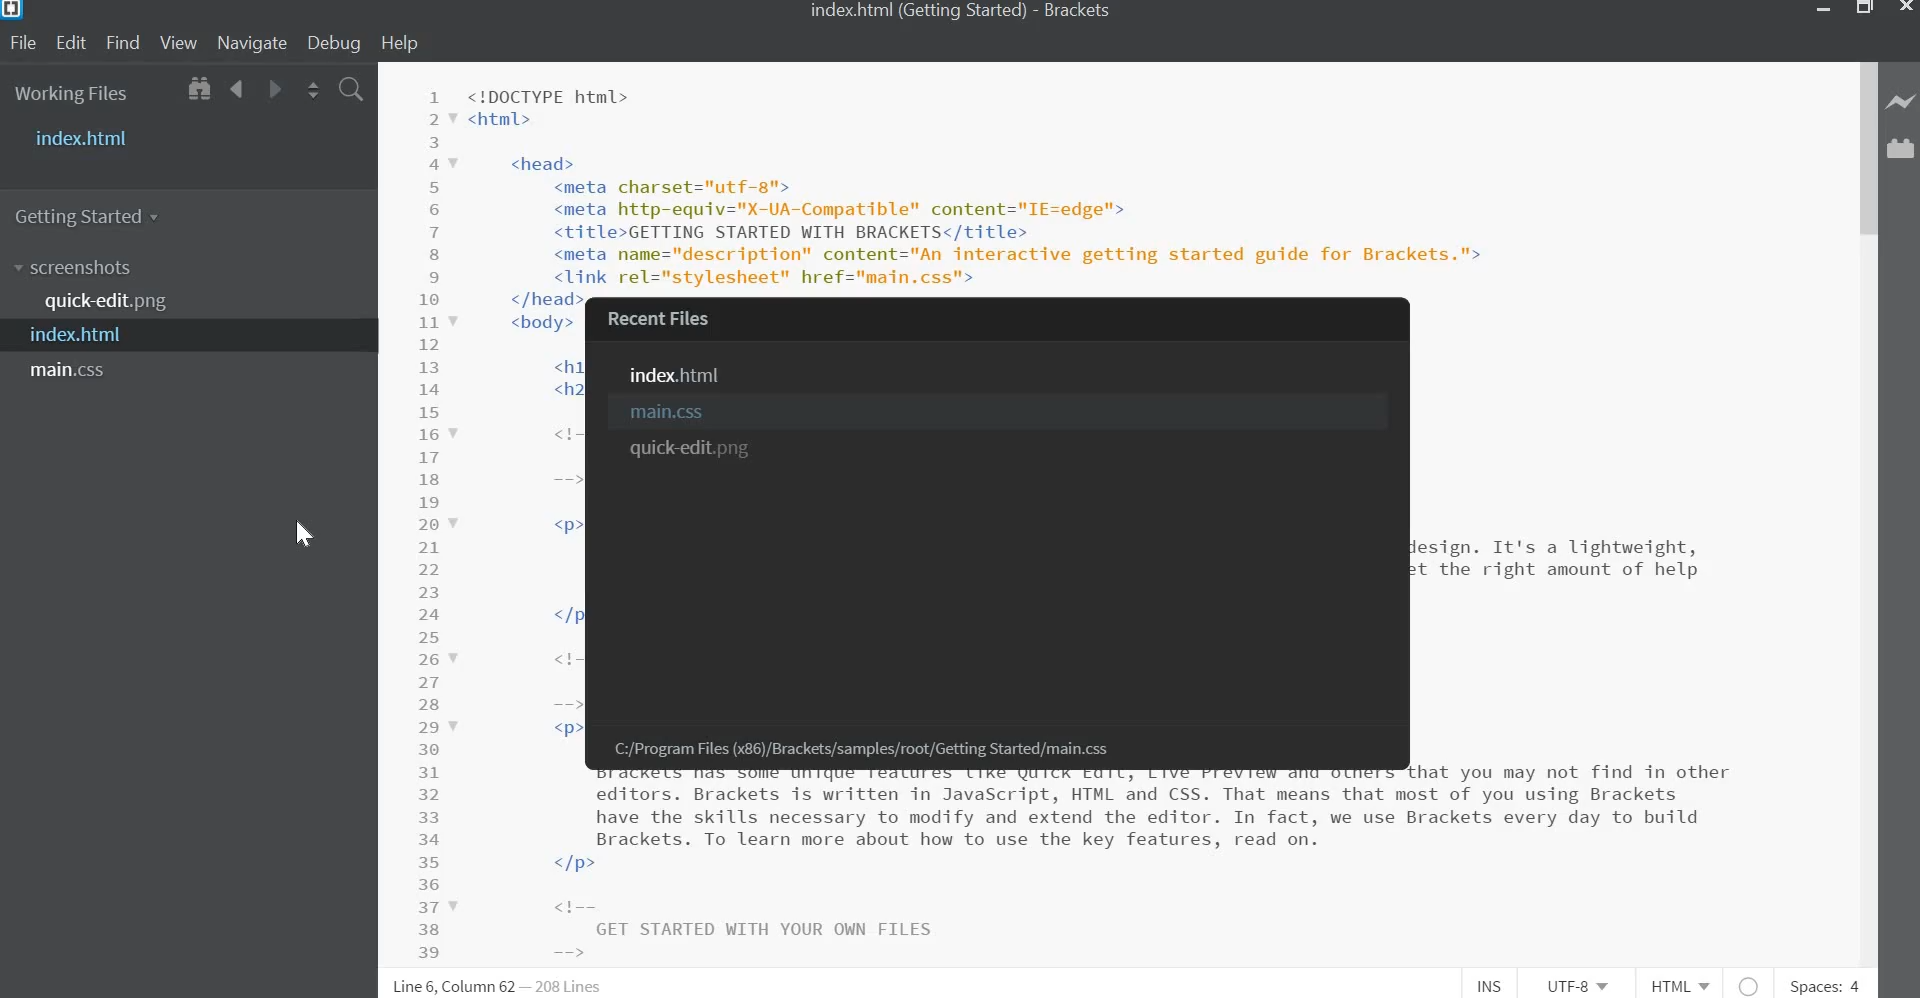 This screenshot has height=998, width=1920. Describe the element at coordinates (313, 91) in the screenshot. I see `Split the Editor Vertically or Horizontally` at that location.